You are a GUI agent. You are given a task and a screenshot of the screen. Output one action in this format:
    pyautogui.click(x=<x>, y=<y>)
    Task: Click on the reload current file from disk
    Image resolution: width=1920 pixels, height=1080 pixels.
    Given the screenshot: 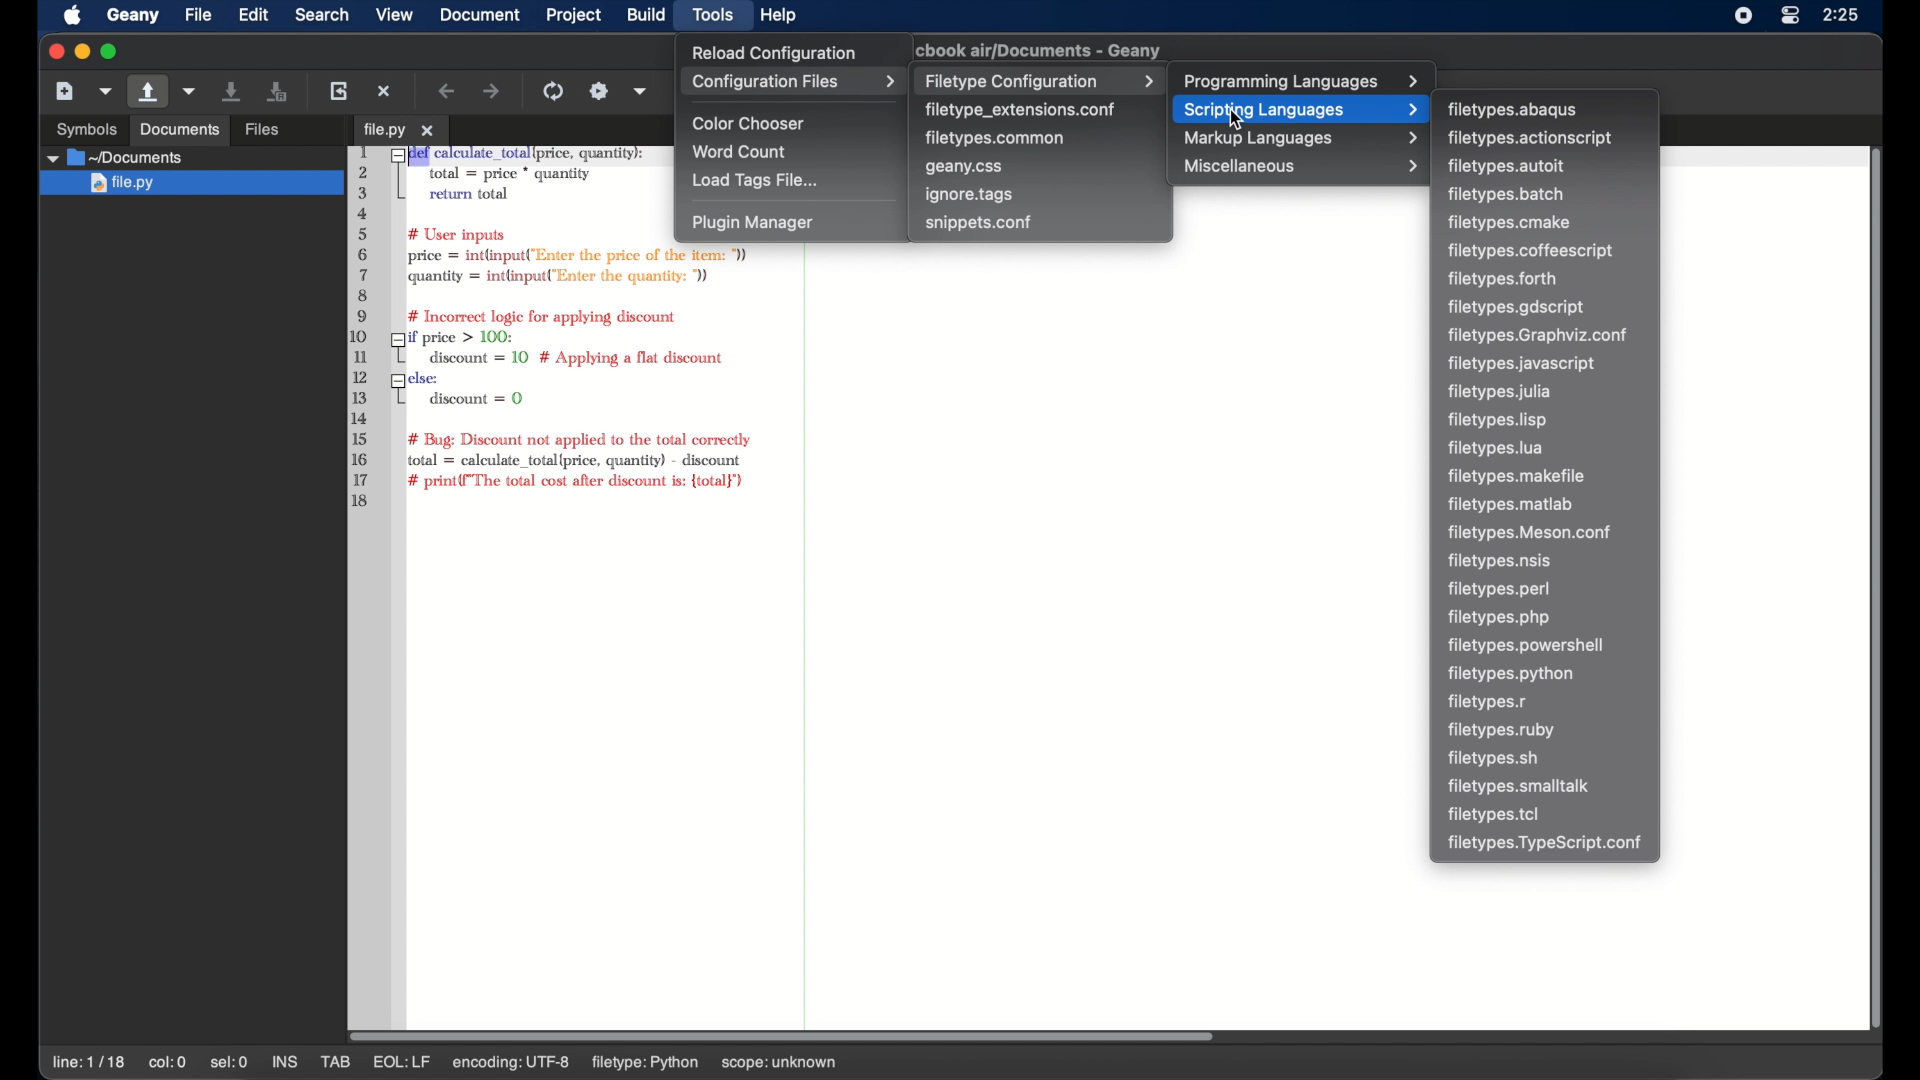 What is the action you would take?
    pyautogui.click(x=338, y=90)
    